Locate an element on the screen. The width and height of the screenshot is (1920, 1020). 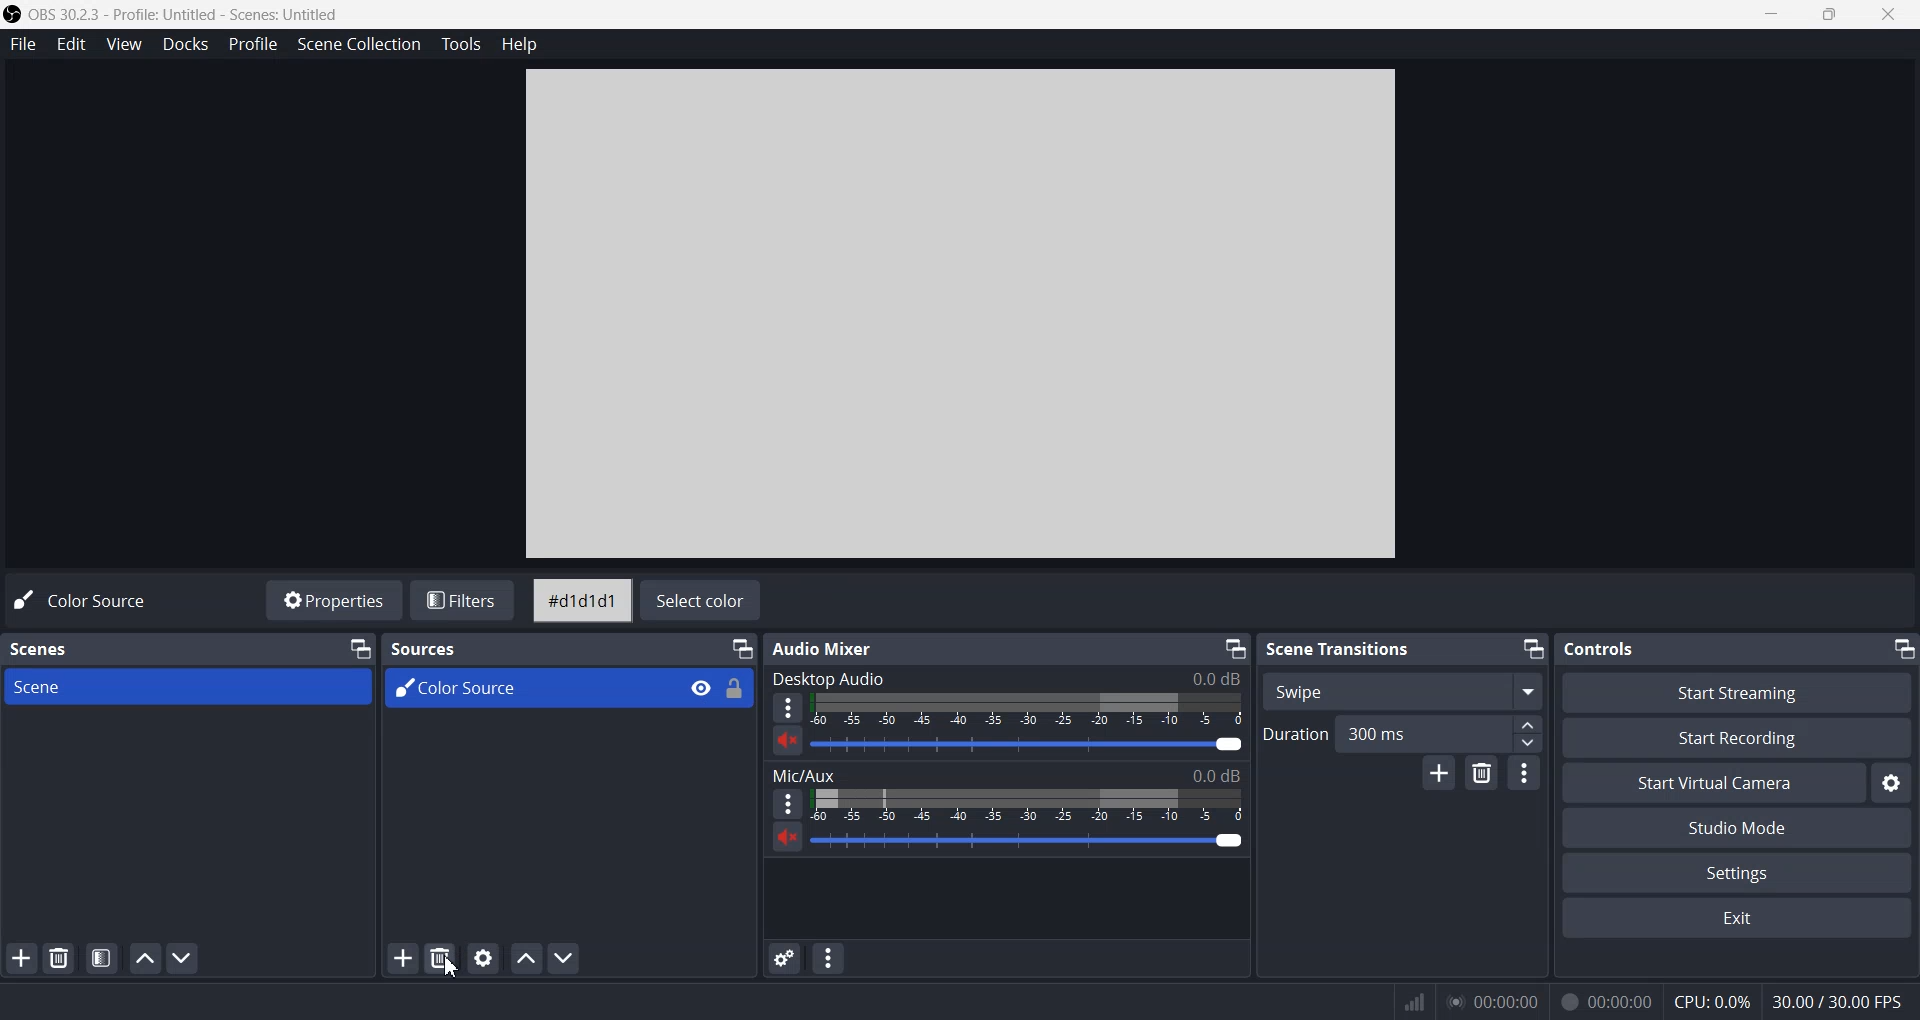
Unmute/ Mute is located at coordinates (787, 838).